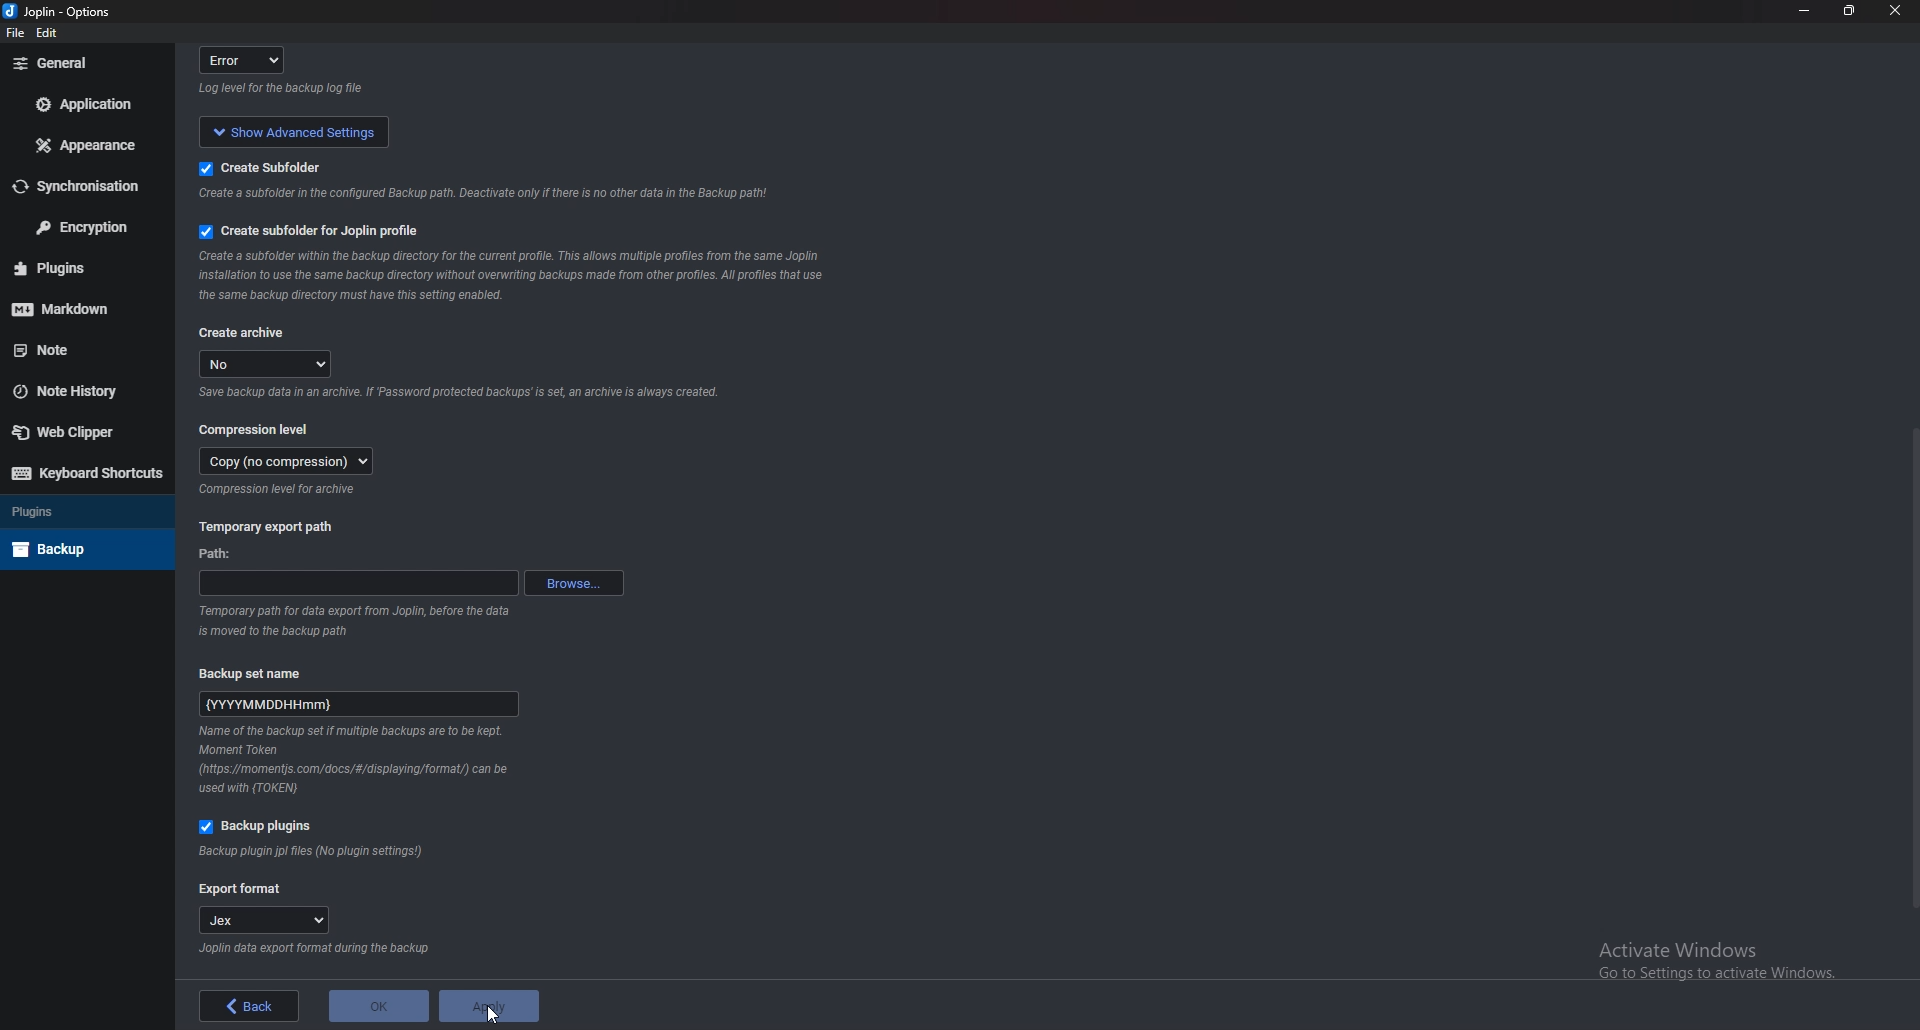  Describe the element at coordinates (459, 394) in the screenshot. I see `info` at that location.